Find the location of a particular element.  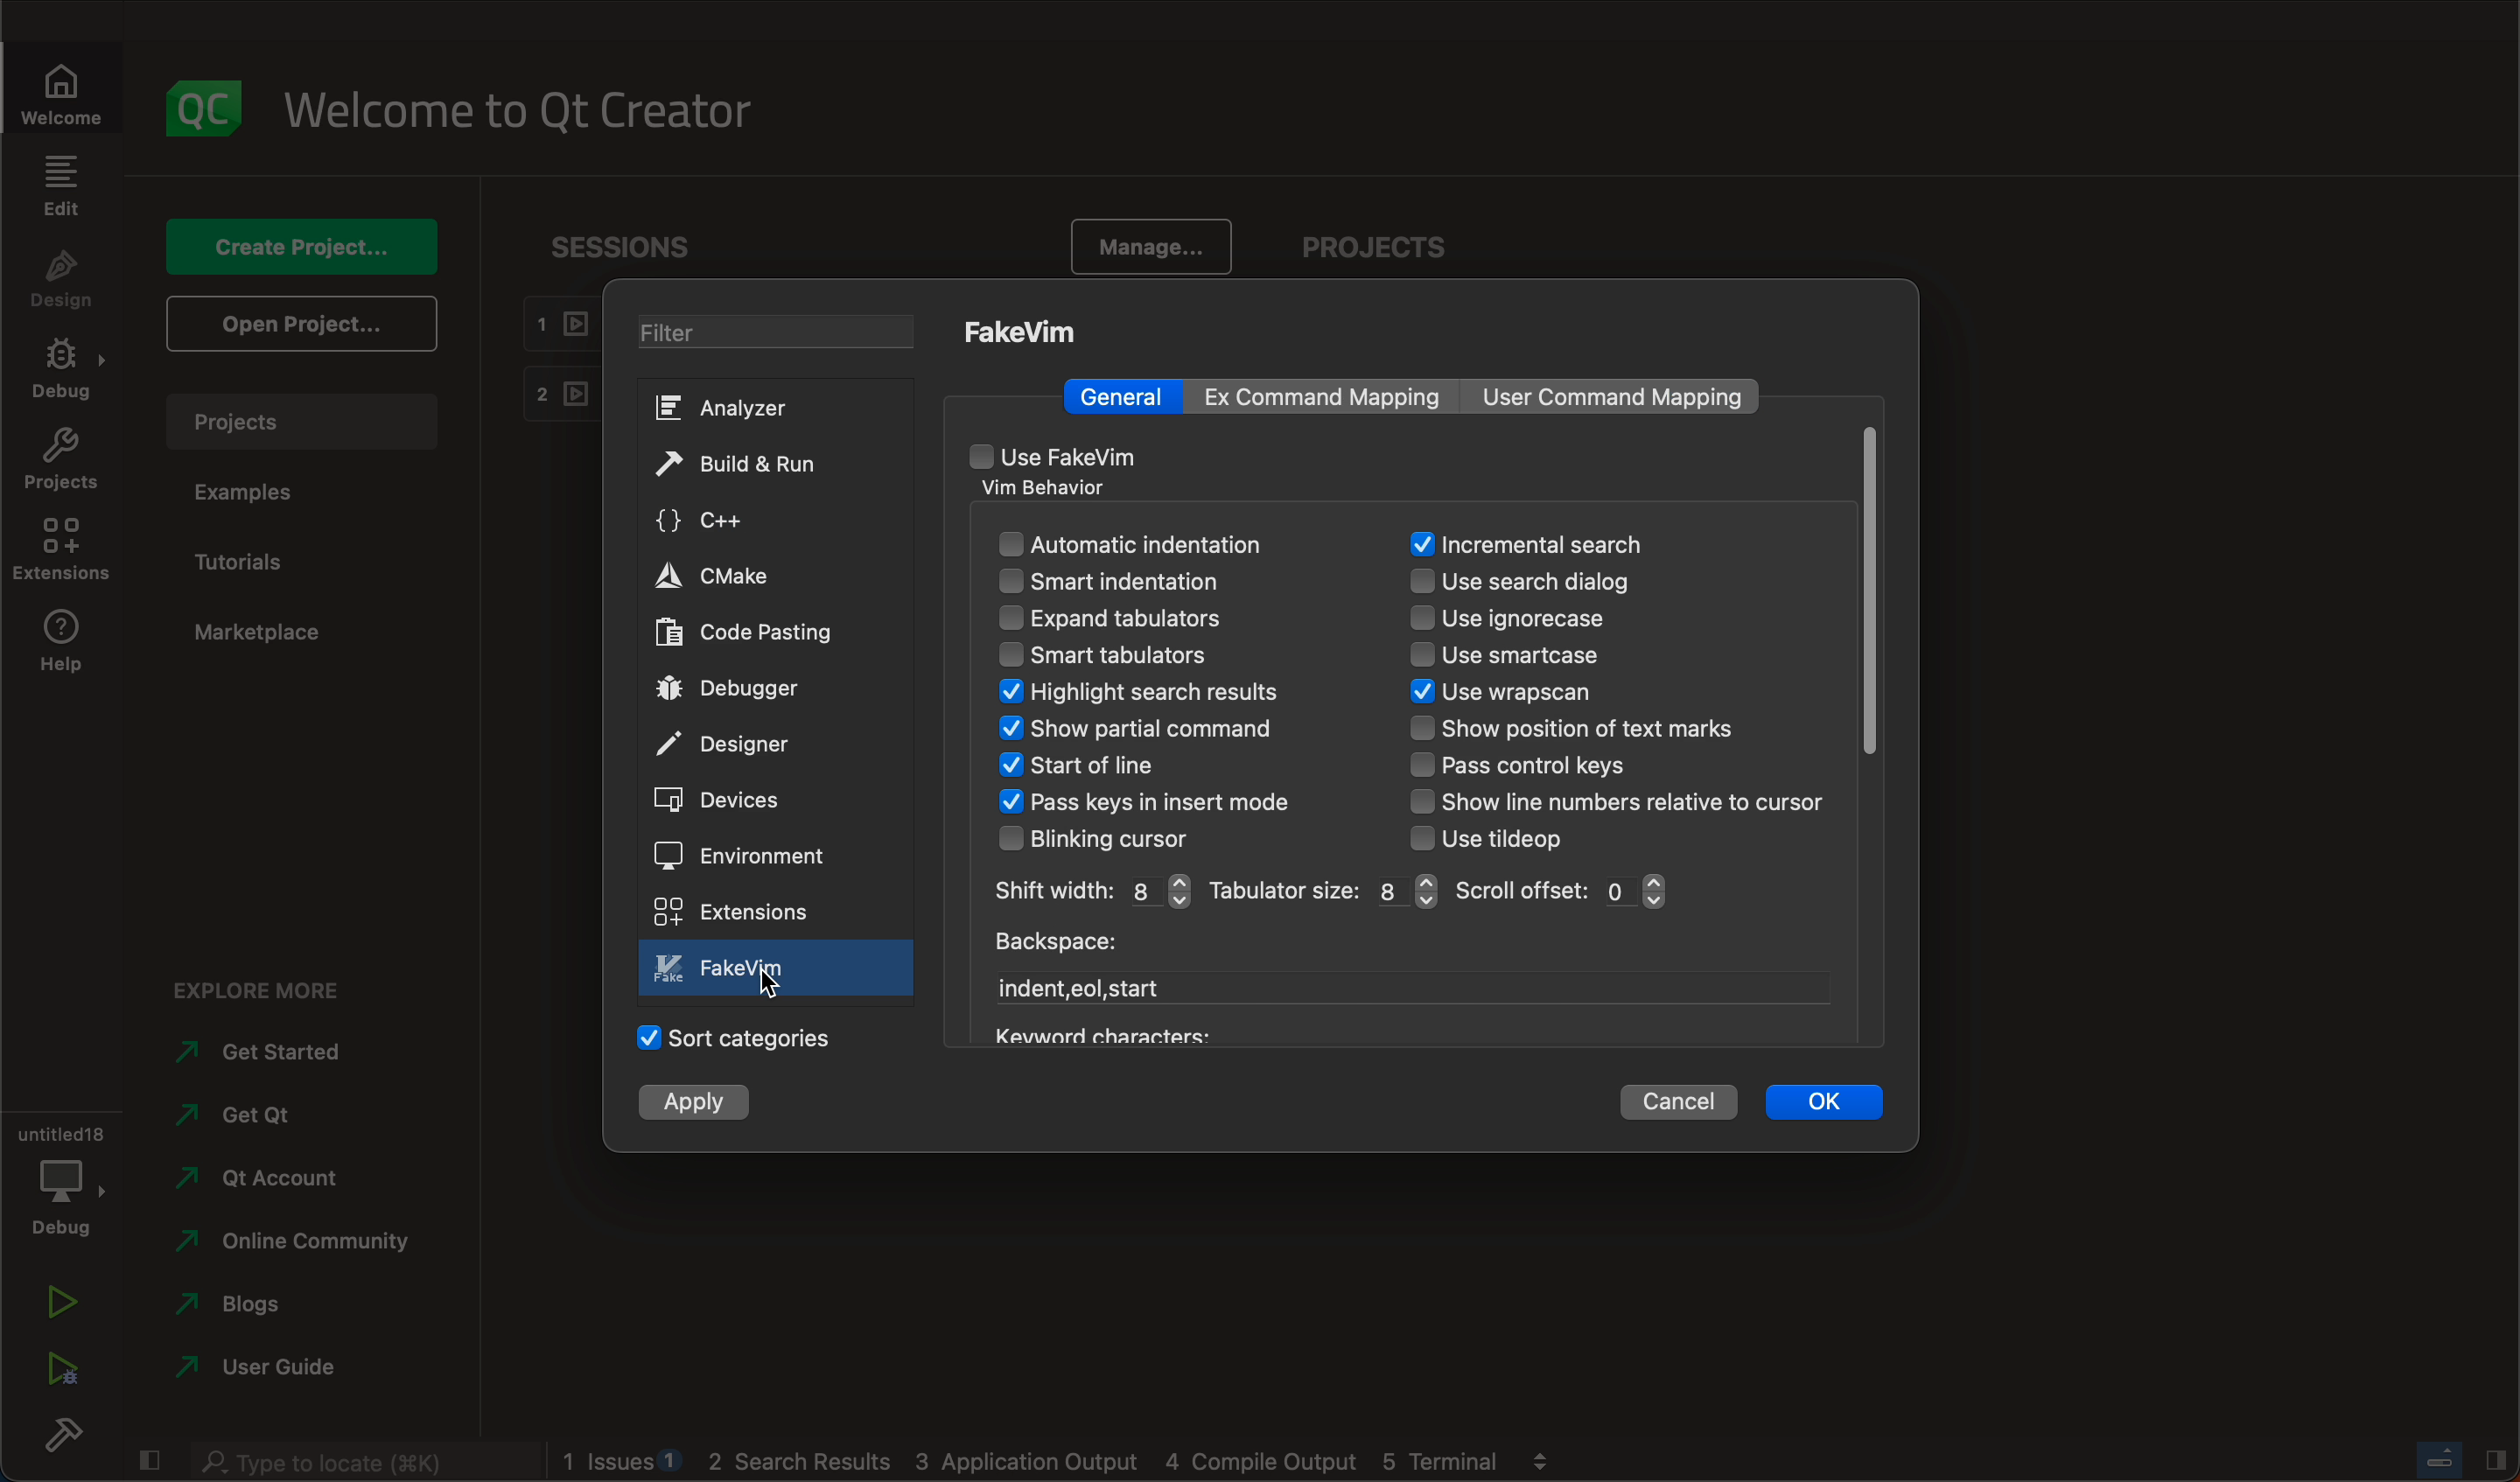

fake vim is located at coordinates (780, 968).